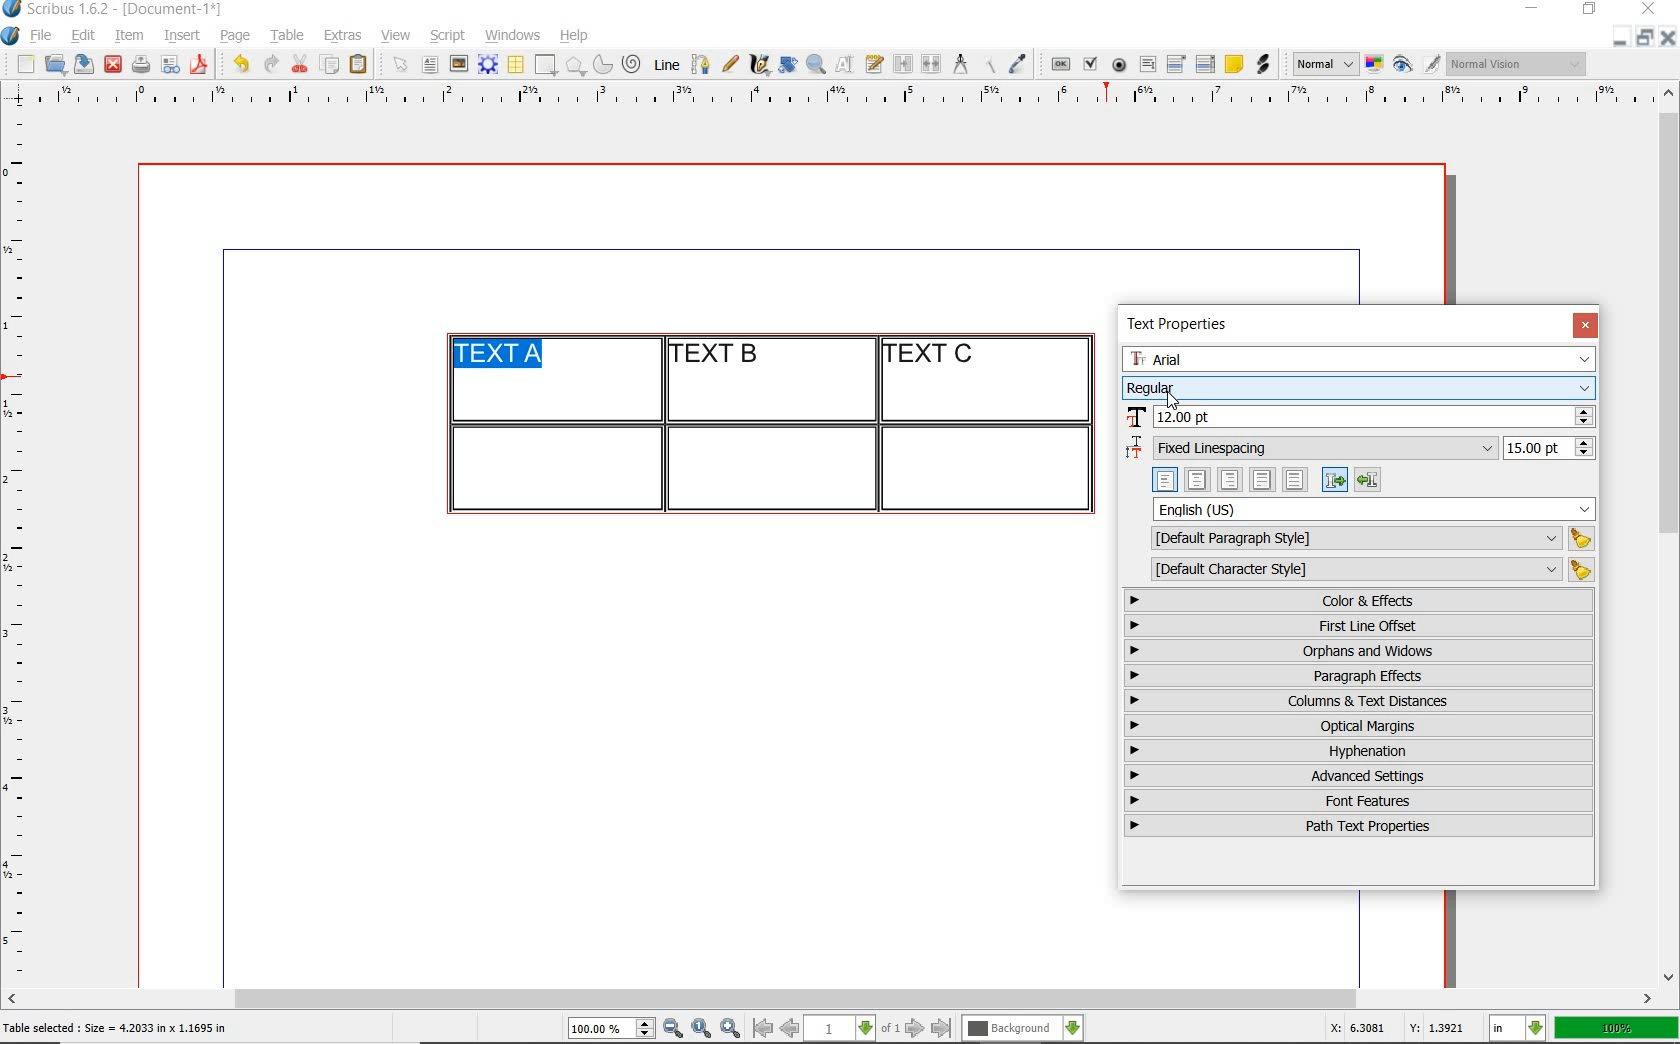 The width and height of the screenshot is (1680, 1044). Describe the element at coordinates (572, 37) in the screenshot. I see `help` at that location.